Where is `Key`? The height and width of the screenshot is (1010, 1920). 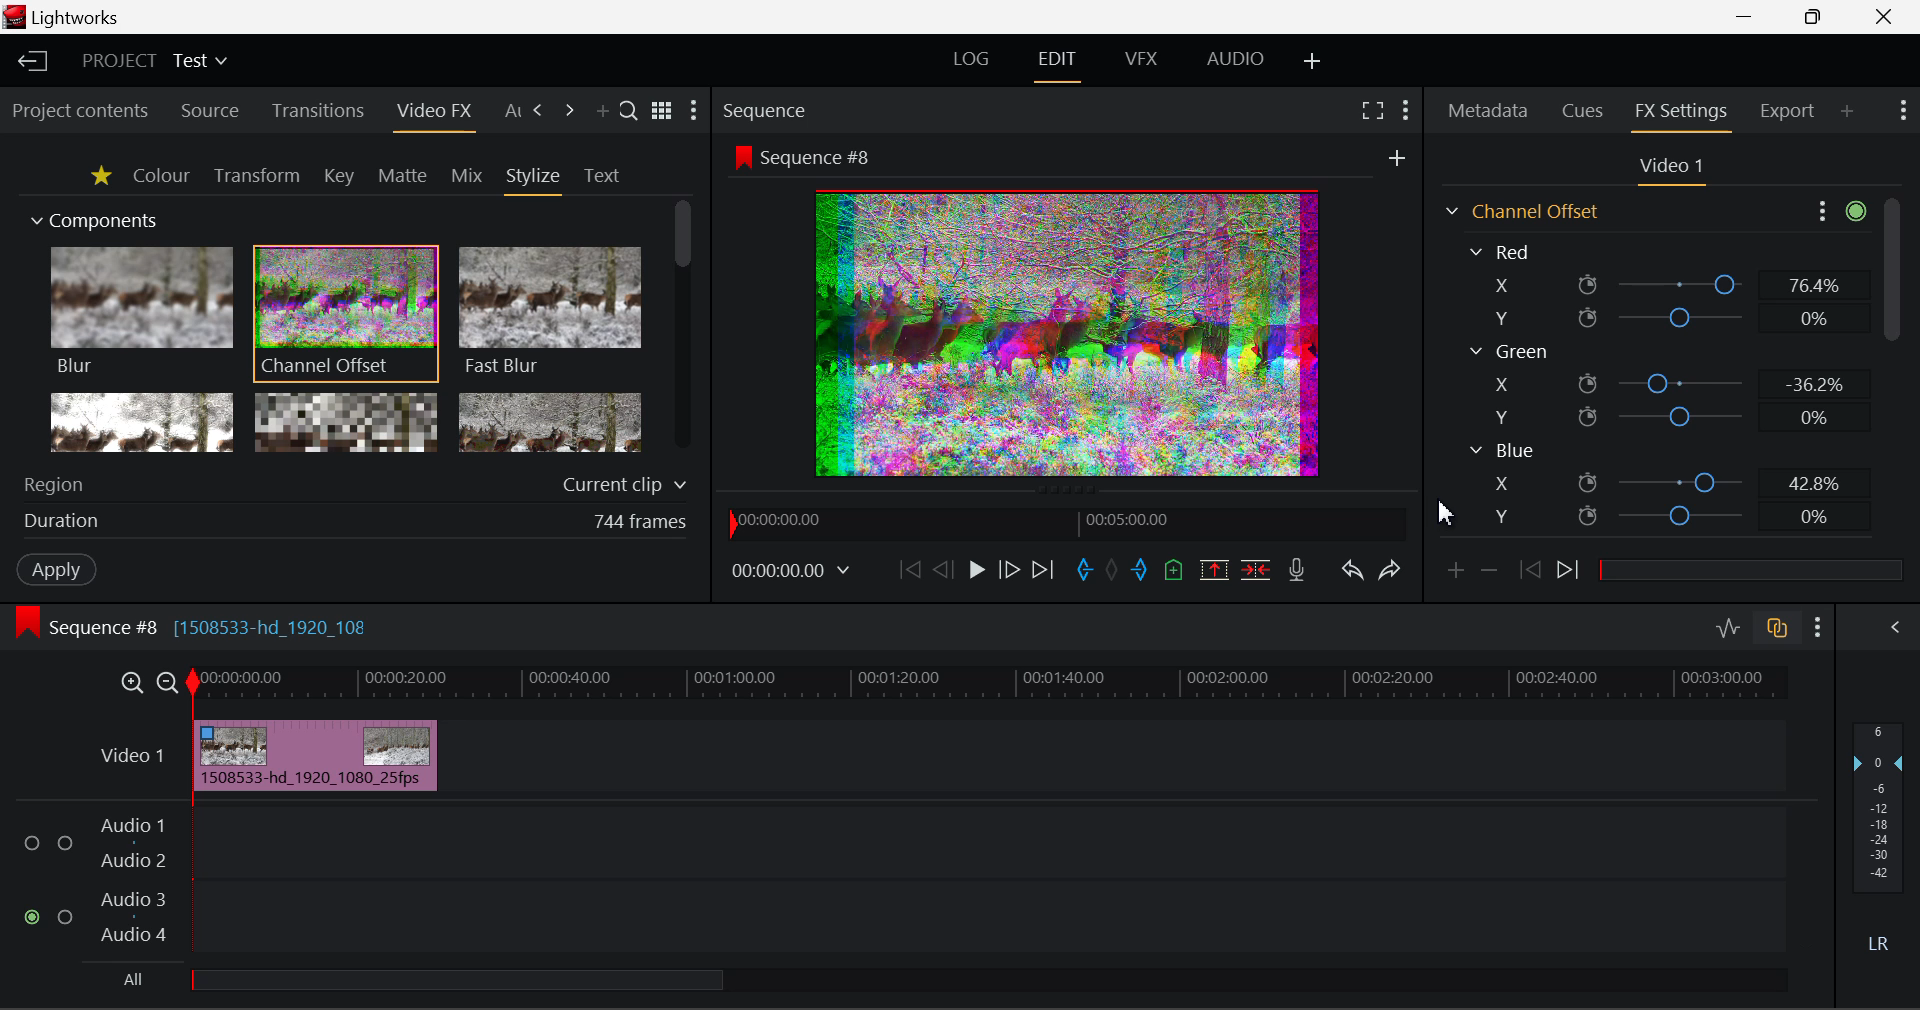
Key is located at coordinates (337, 177).